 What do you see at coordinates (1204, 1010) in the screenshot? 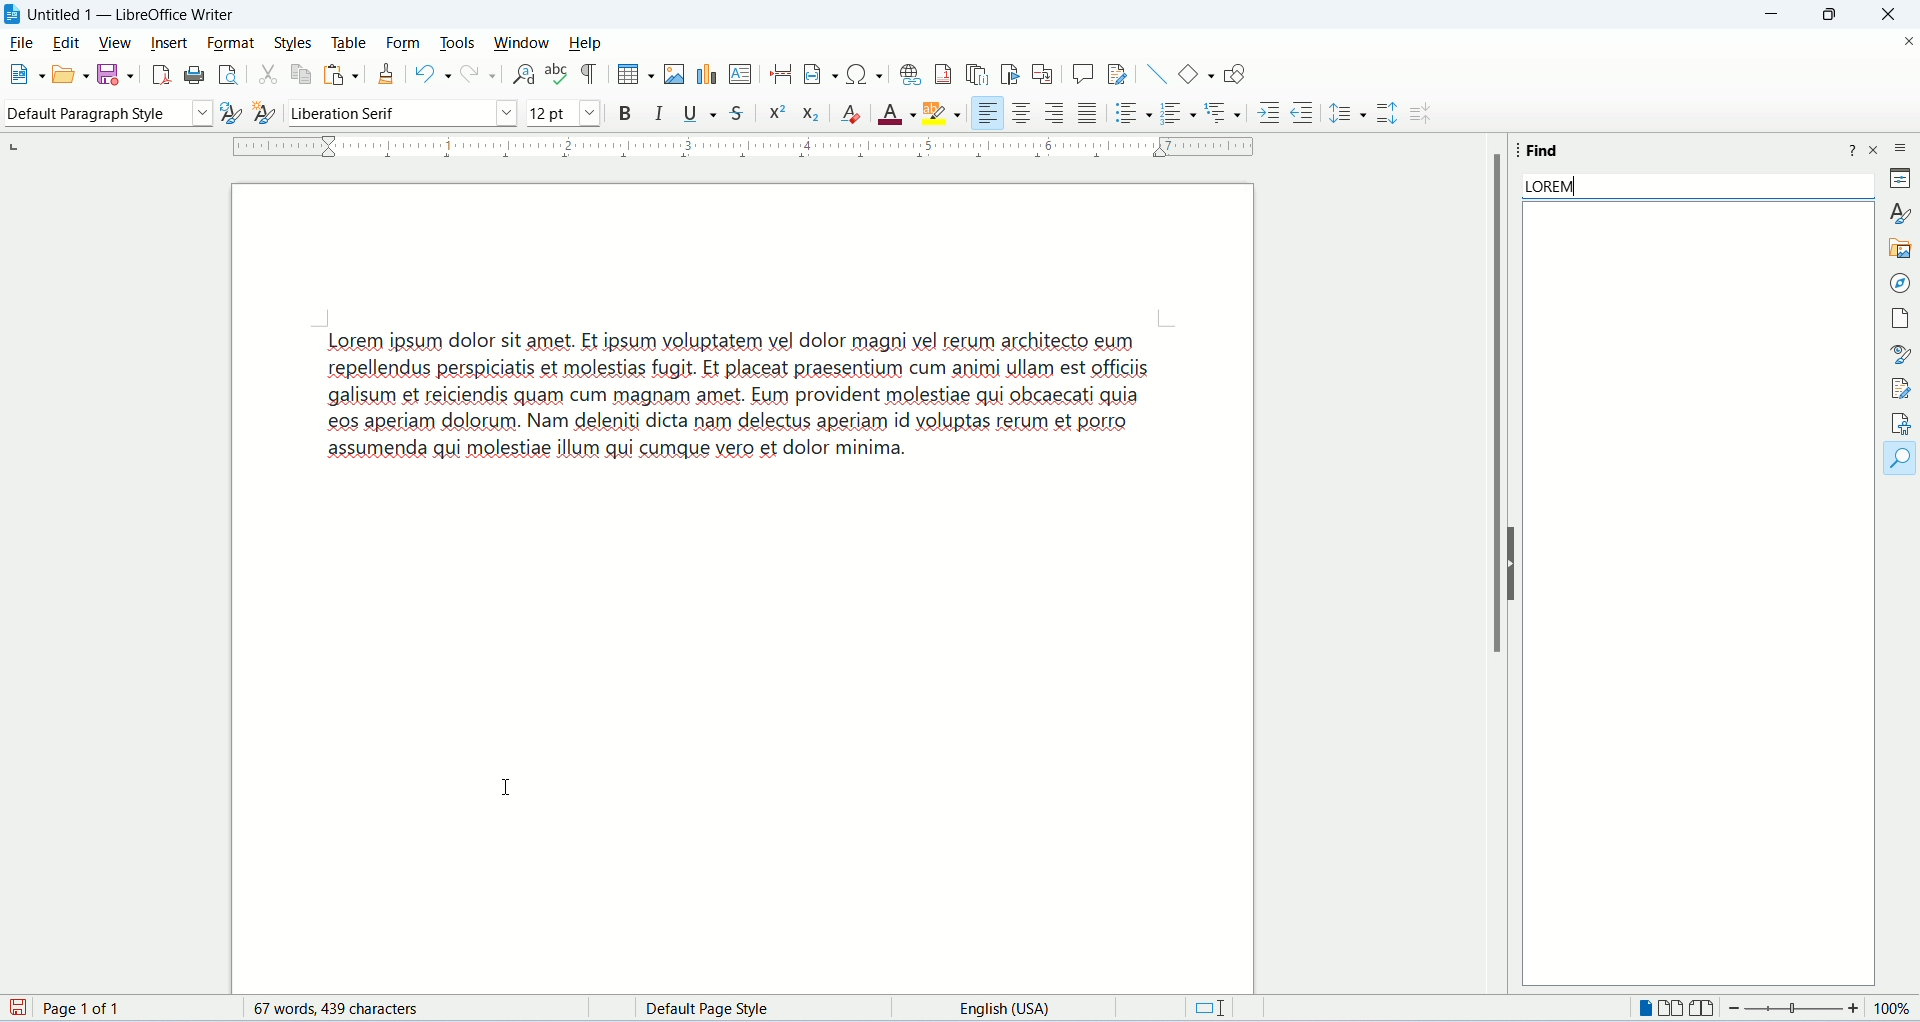
I see `standard selection` at bounding box center [1204, 1010].